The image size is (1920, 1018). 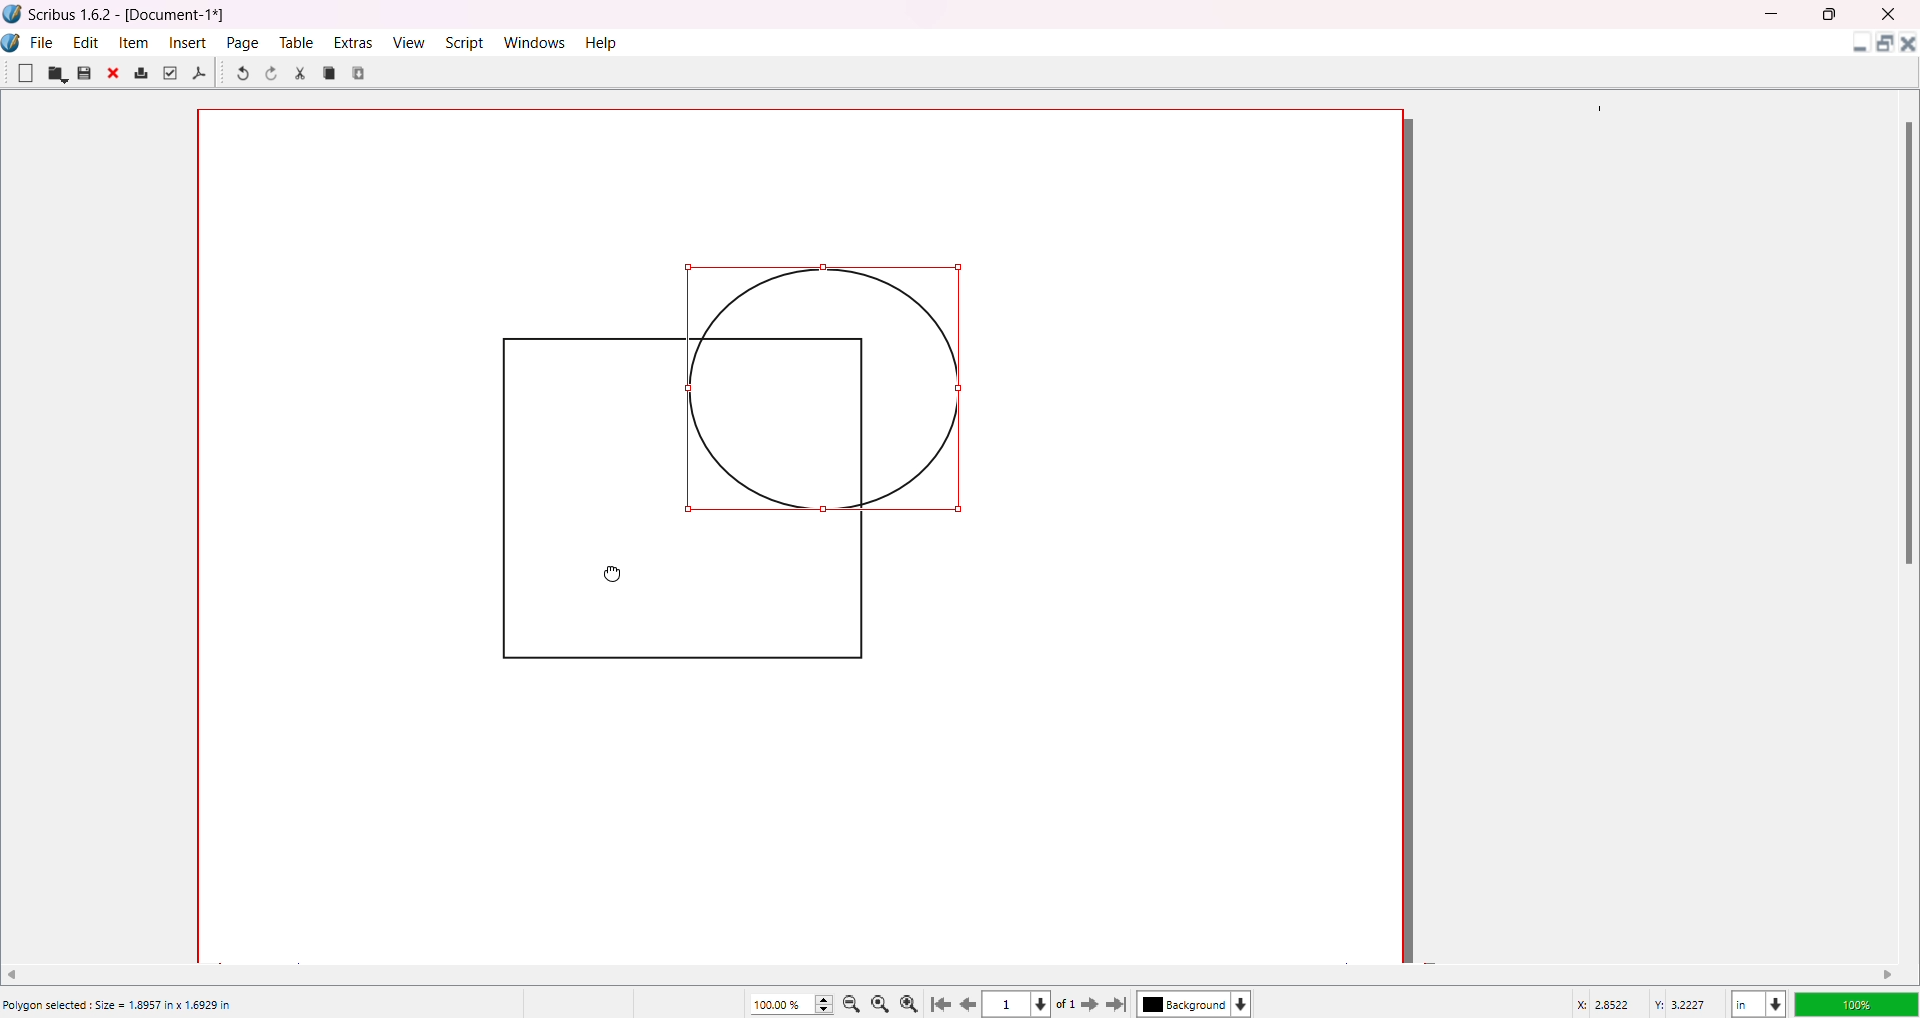 What do you see at coordinates (295, 42) in the screenshot?
I see `Table` at bounding box center [295, 42].